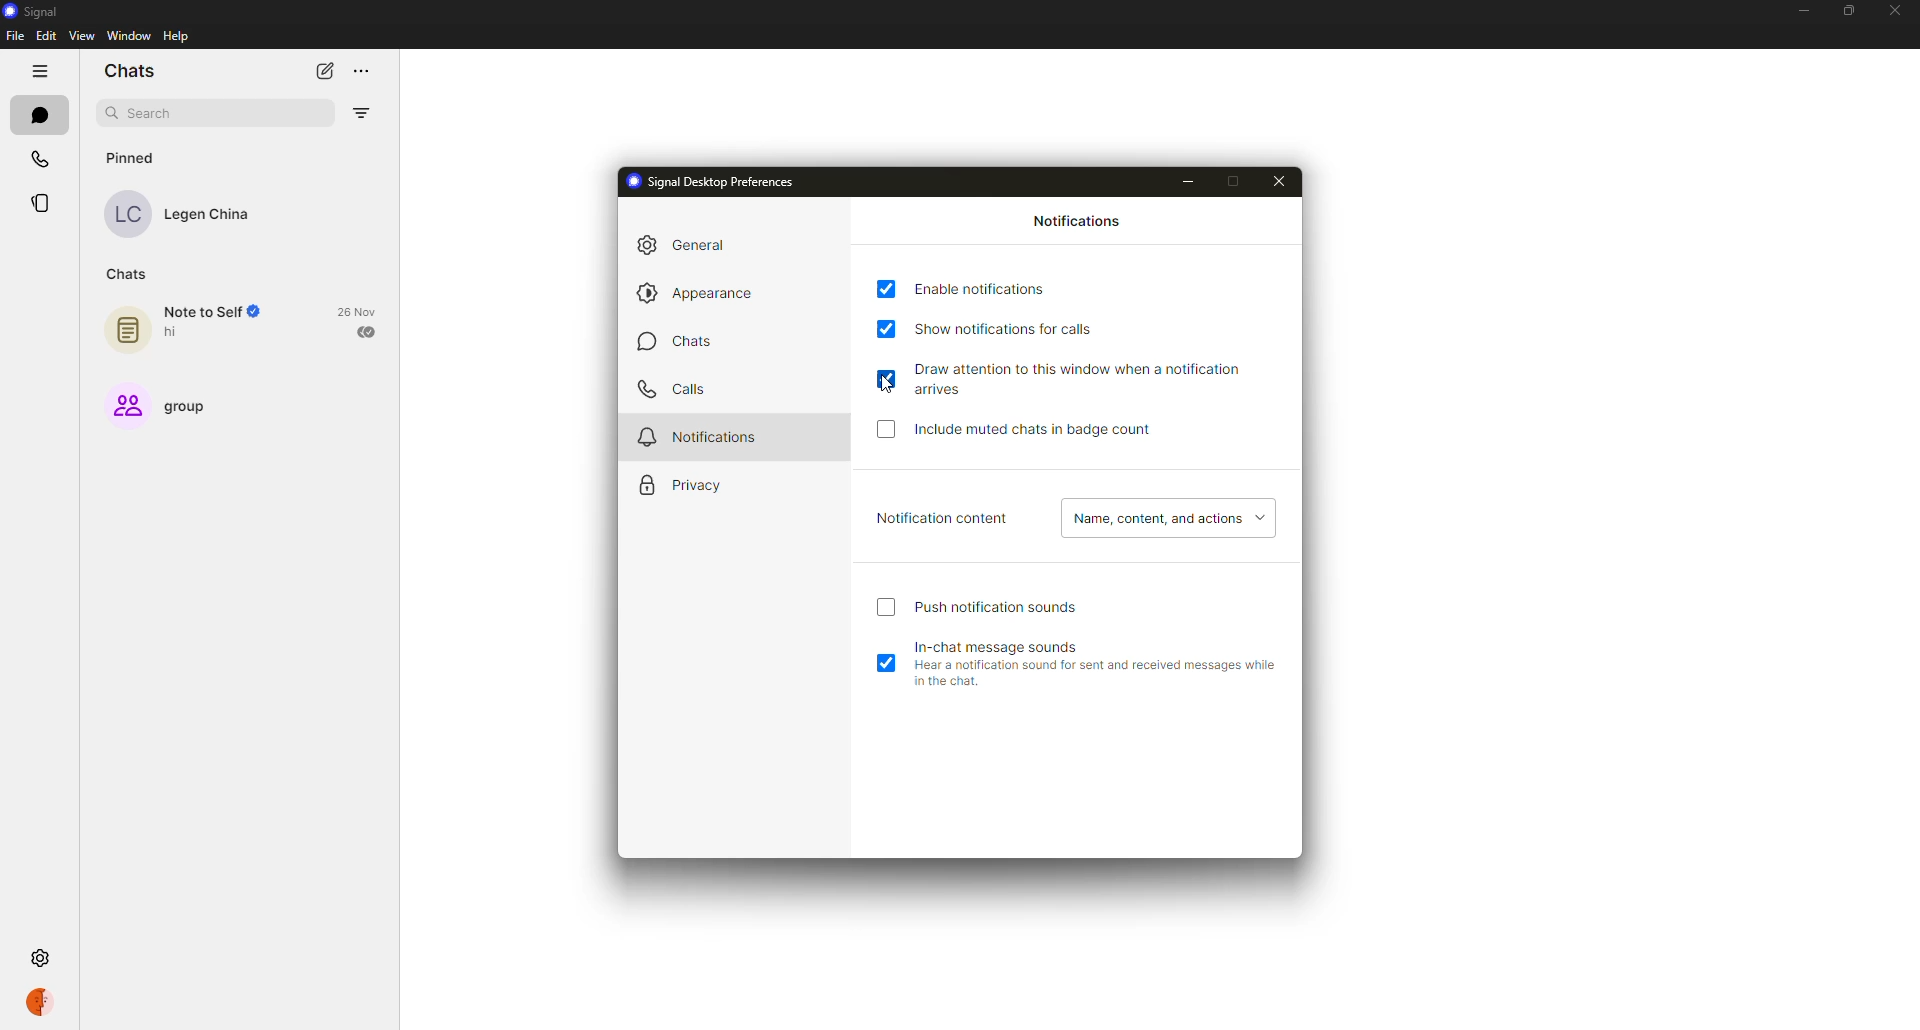  What do you see at coordinates (684, 486) in the screenshot?
I see `privacy` at bounding box center [684, 486].